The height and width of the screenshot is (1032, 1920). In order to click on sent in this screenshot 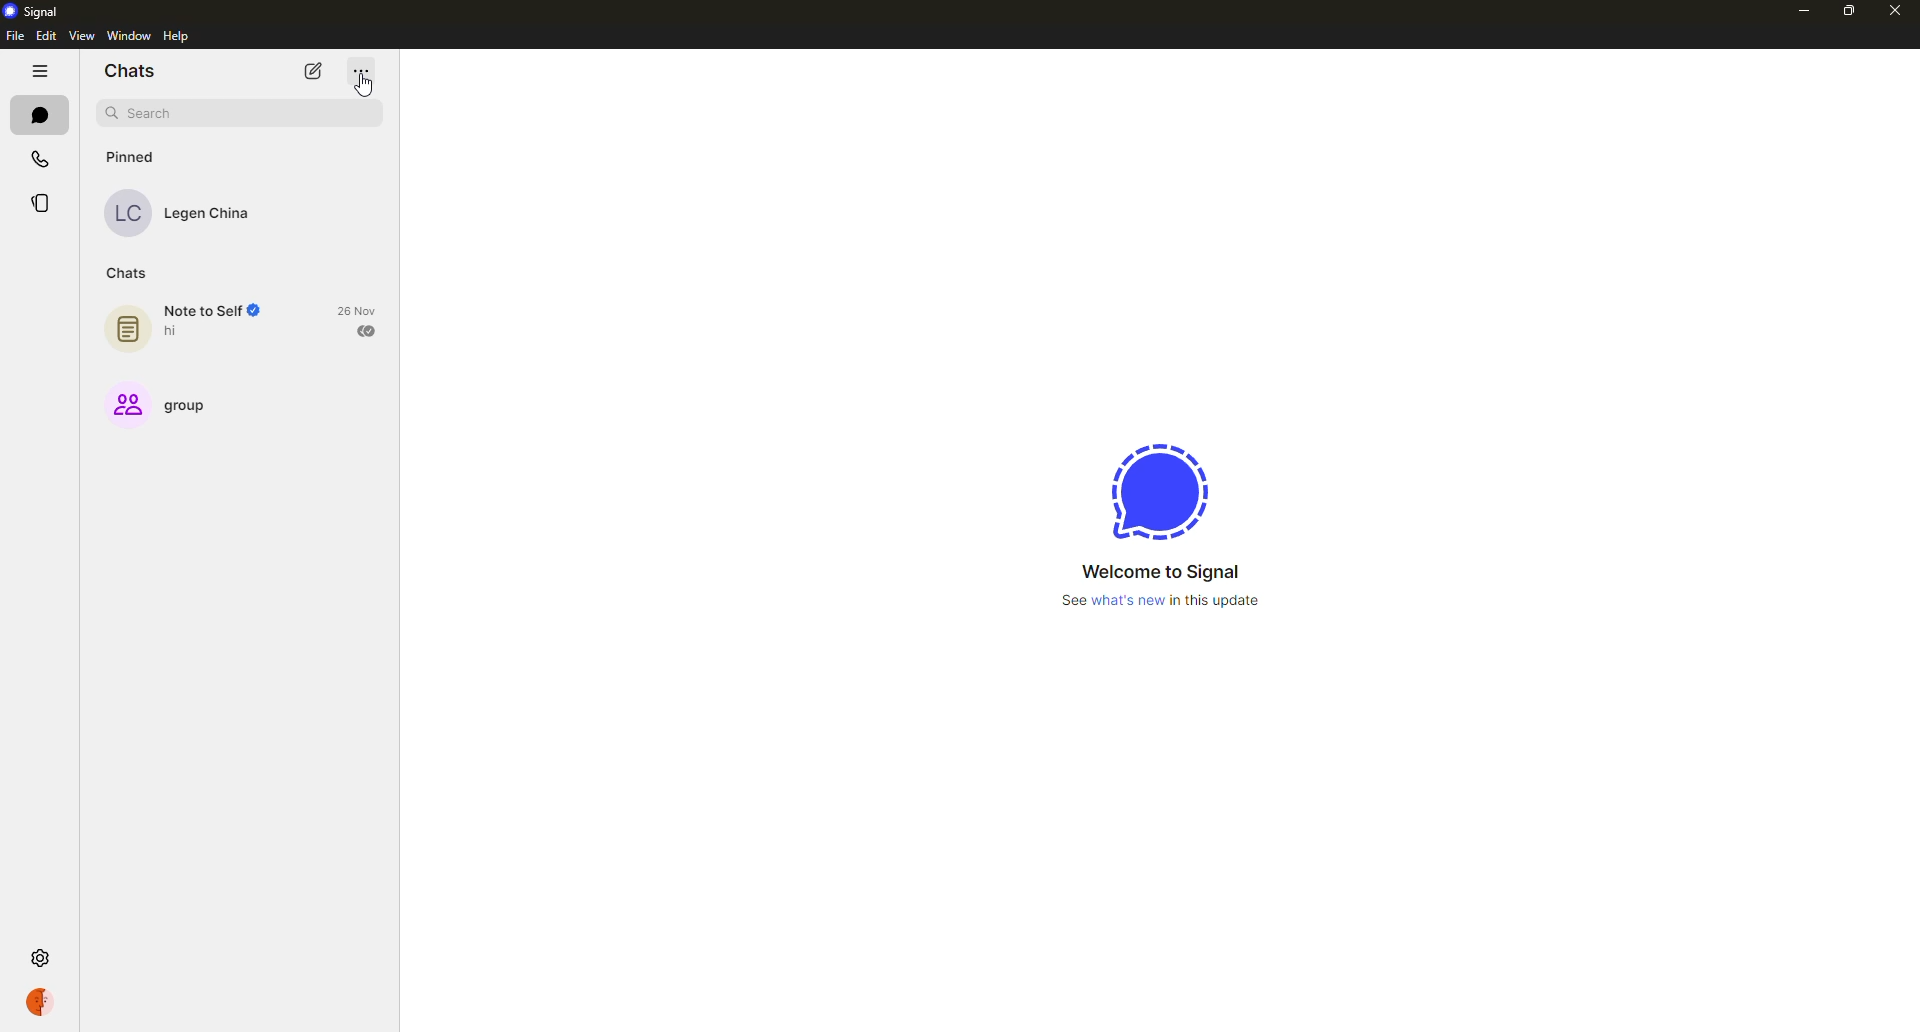, I will do `click(366, 332)`.